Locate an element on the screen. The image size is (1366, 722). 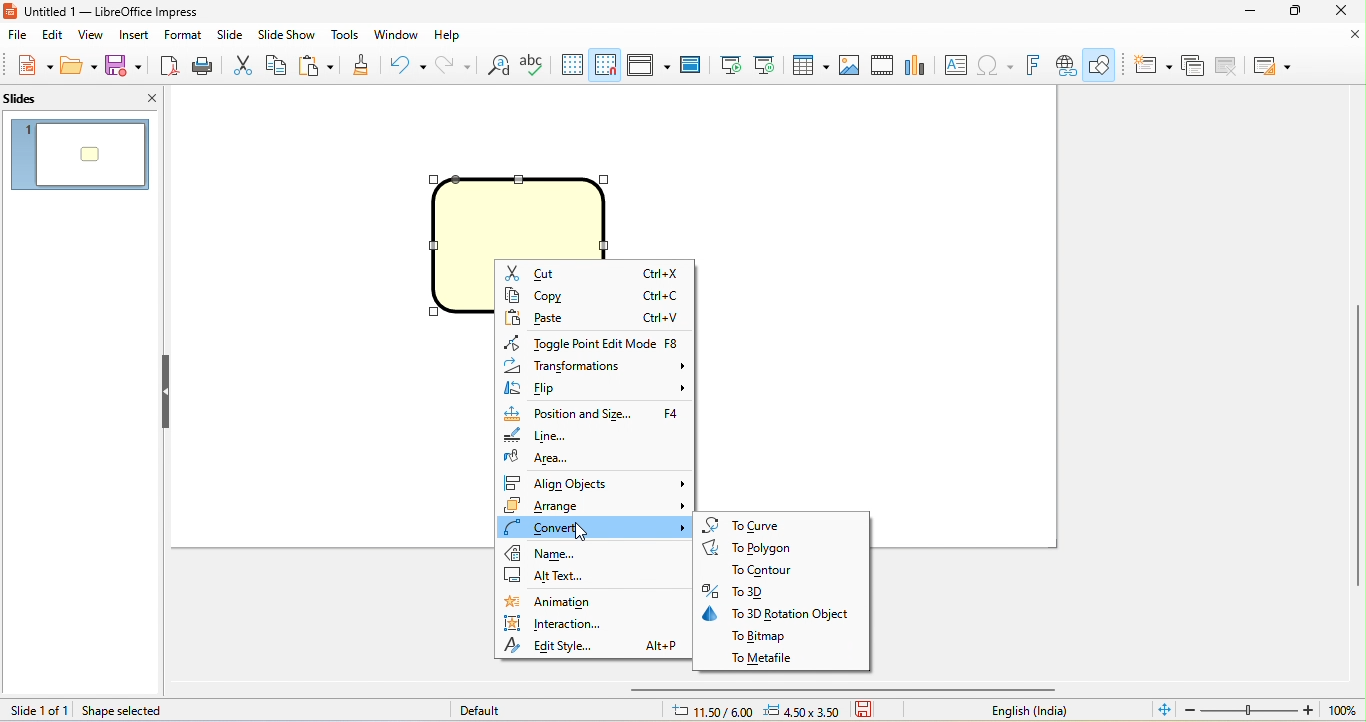
special character is located at coordinates (998, 65).